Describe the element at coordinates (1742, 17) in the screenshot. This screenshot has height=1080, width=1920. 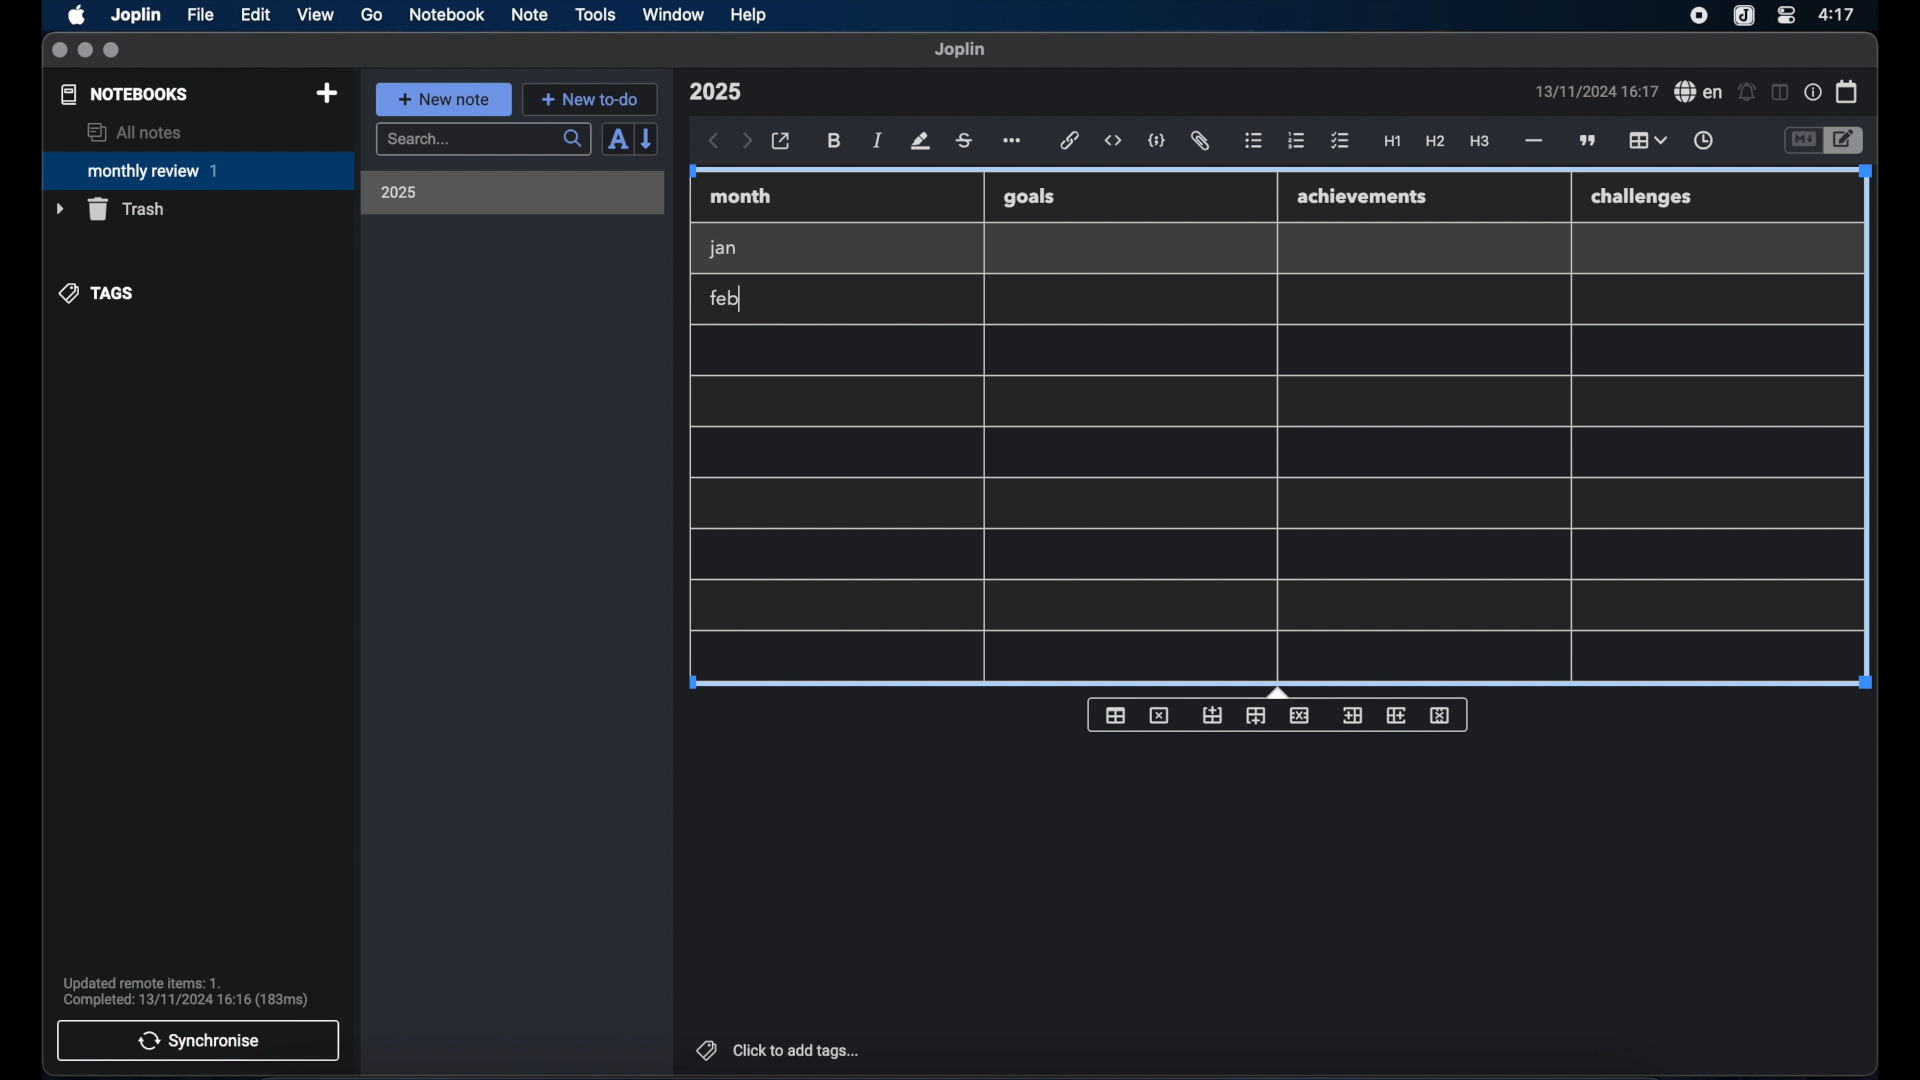
I see `joplin icon` at that location.